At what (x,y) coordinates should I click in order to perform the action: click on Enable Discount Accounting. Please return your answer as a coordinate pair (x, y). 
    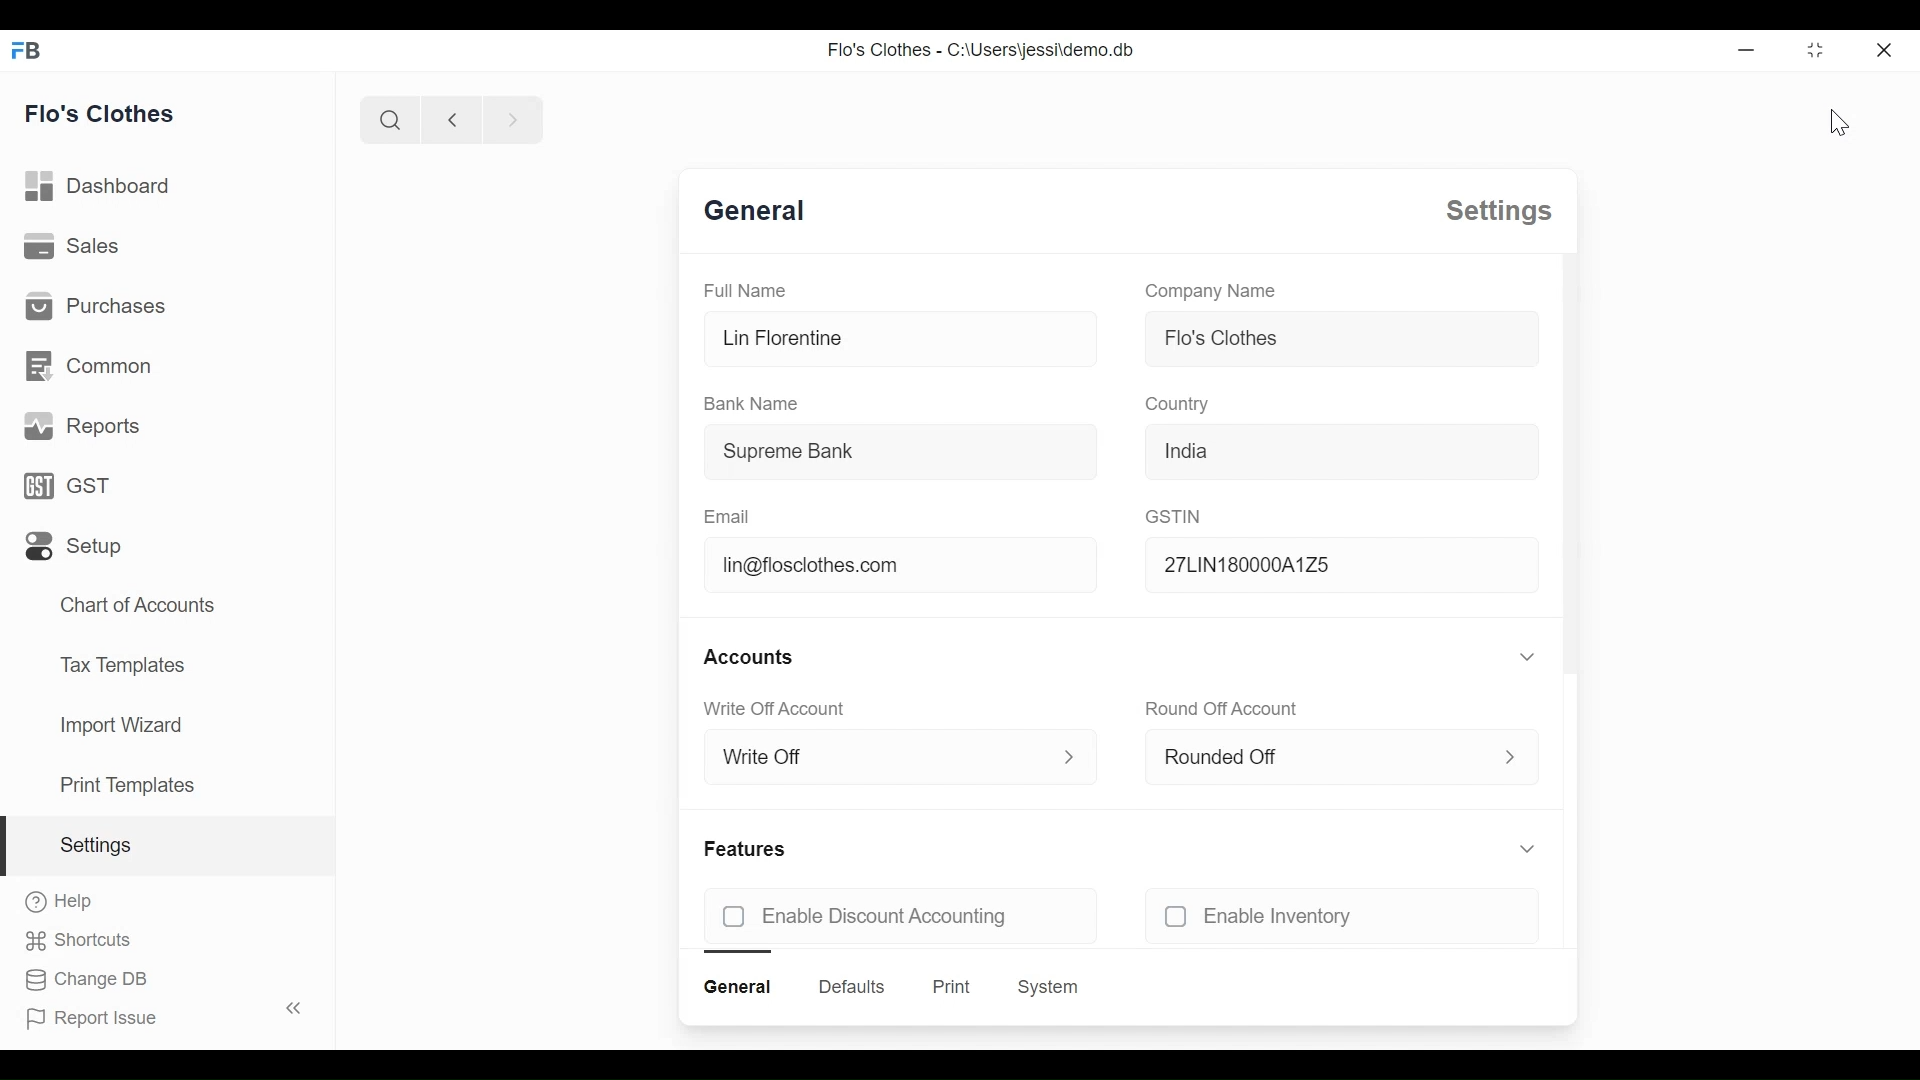
    Looking at the image, I should click on (886, 916).